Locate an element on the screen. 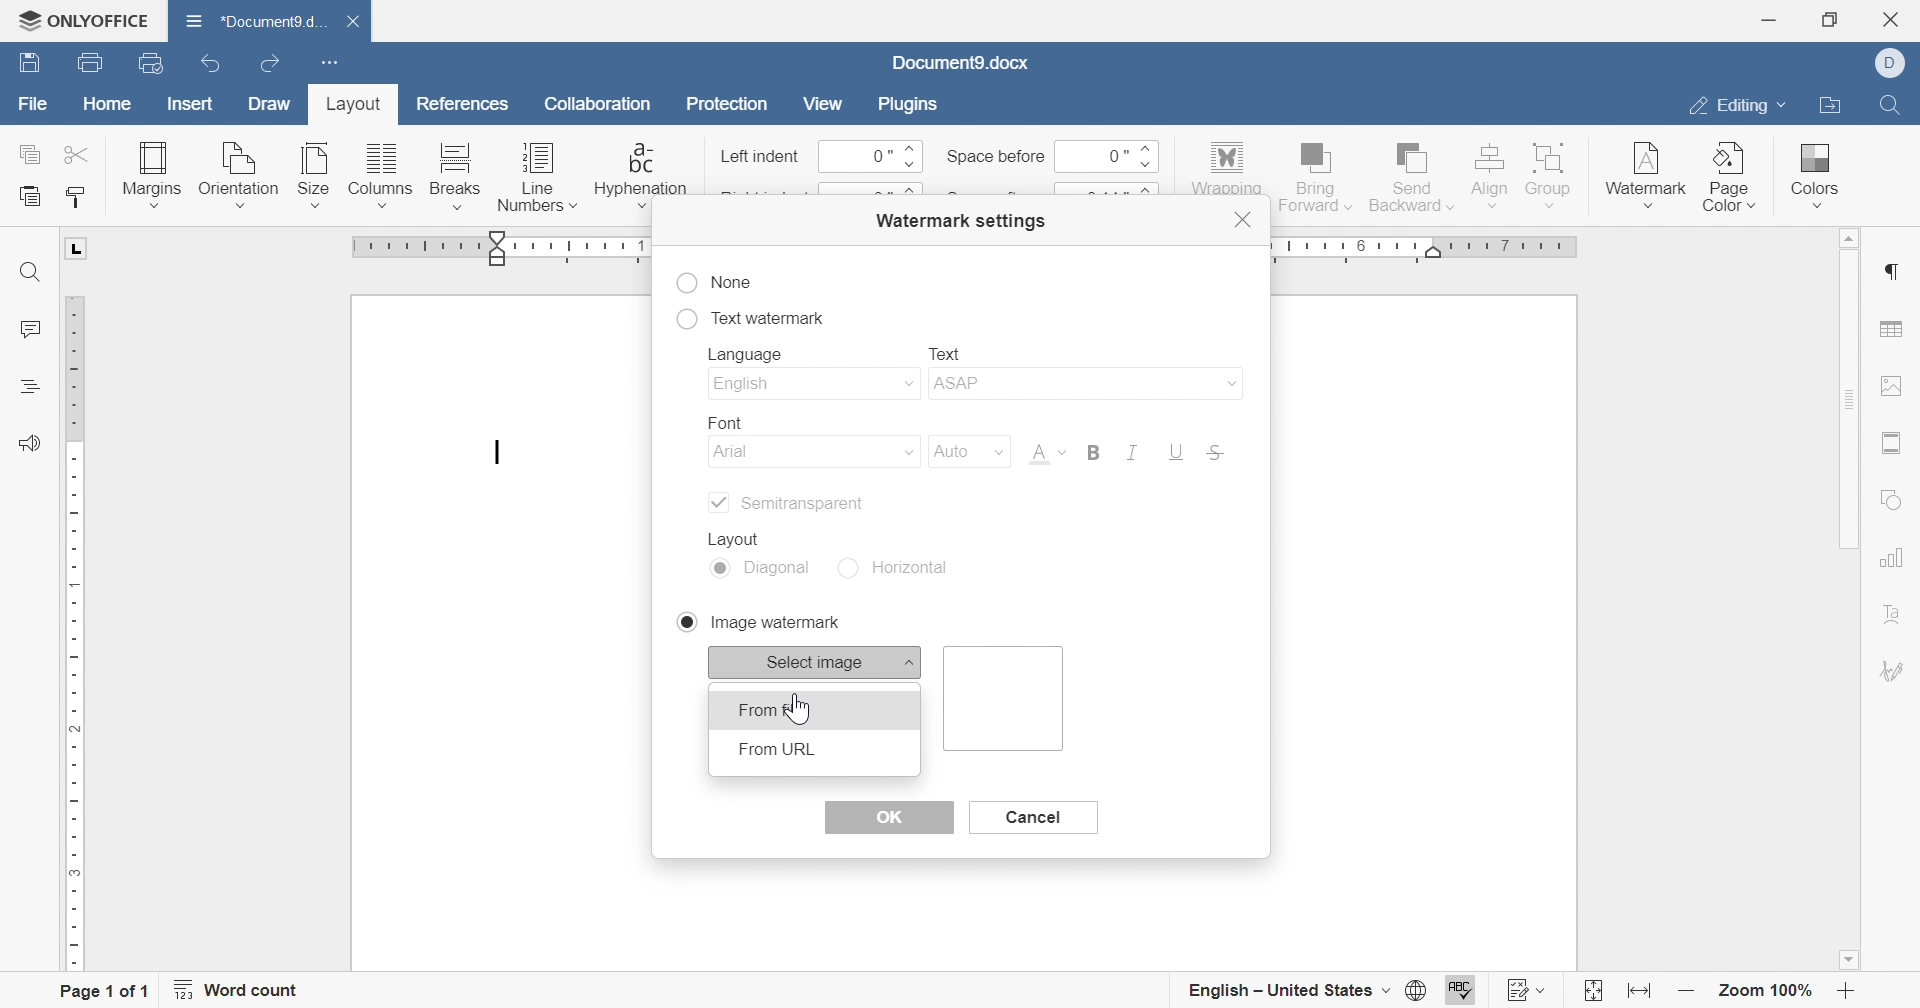 This screenshot has width=1920, height=1008. language is located at coordinates (751, 356).